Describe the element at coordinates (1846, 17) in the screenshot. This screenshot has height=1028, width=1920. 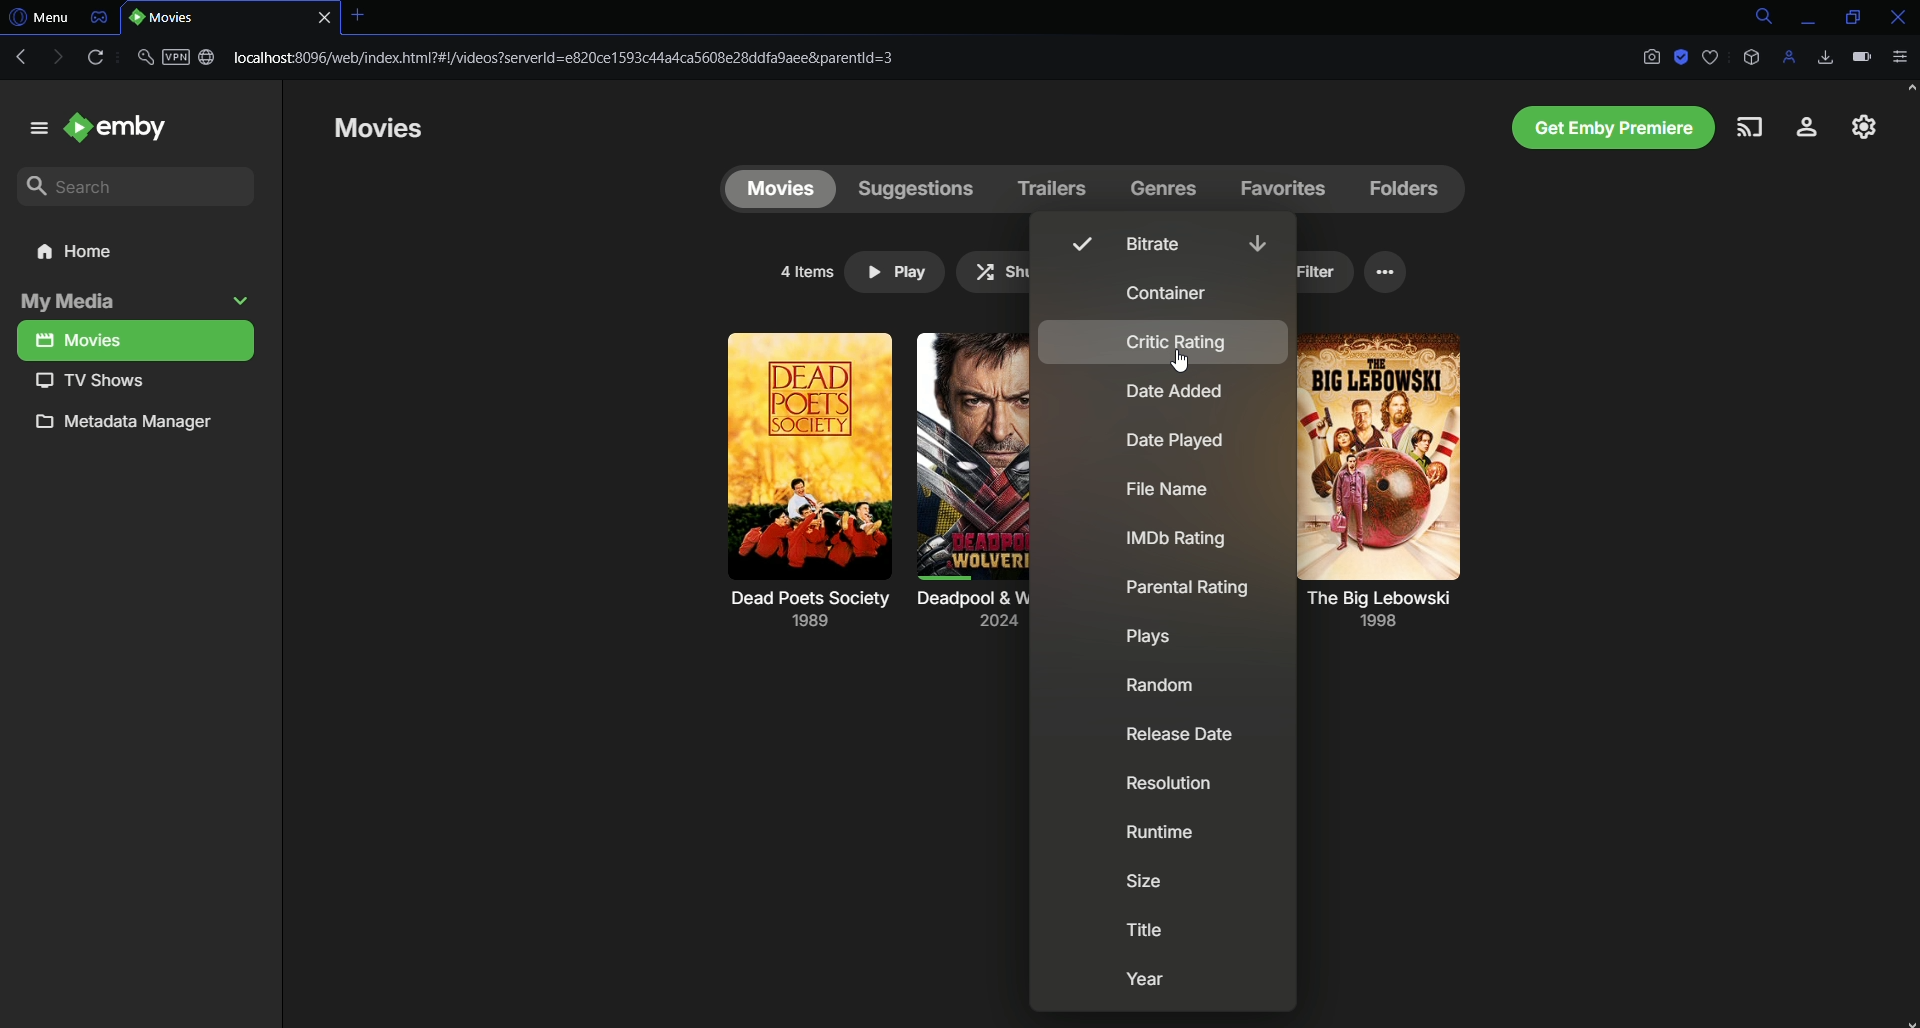
I see `Restore` at that location.